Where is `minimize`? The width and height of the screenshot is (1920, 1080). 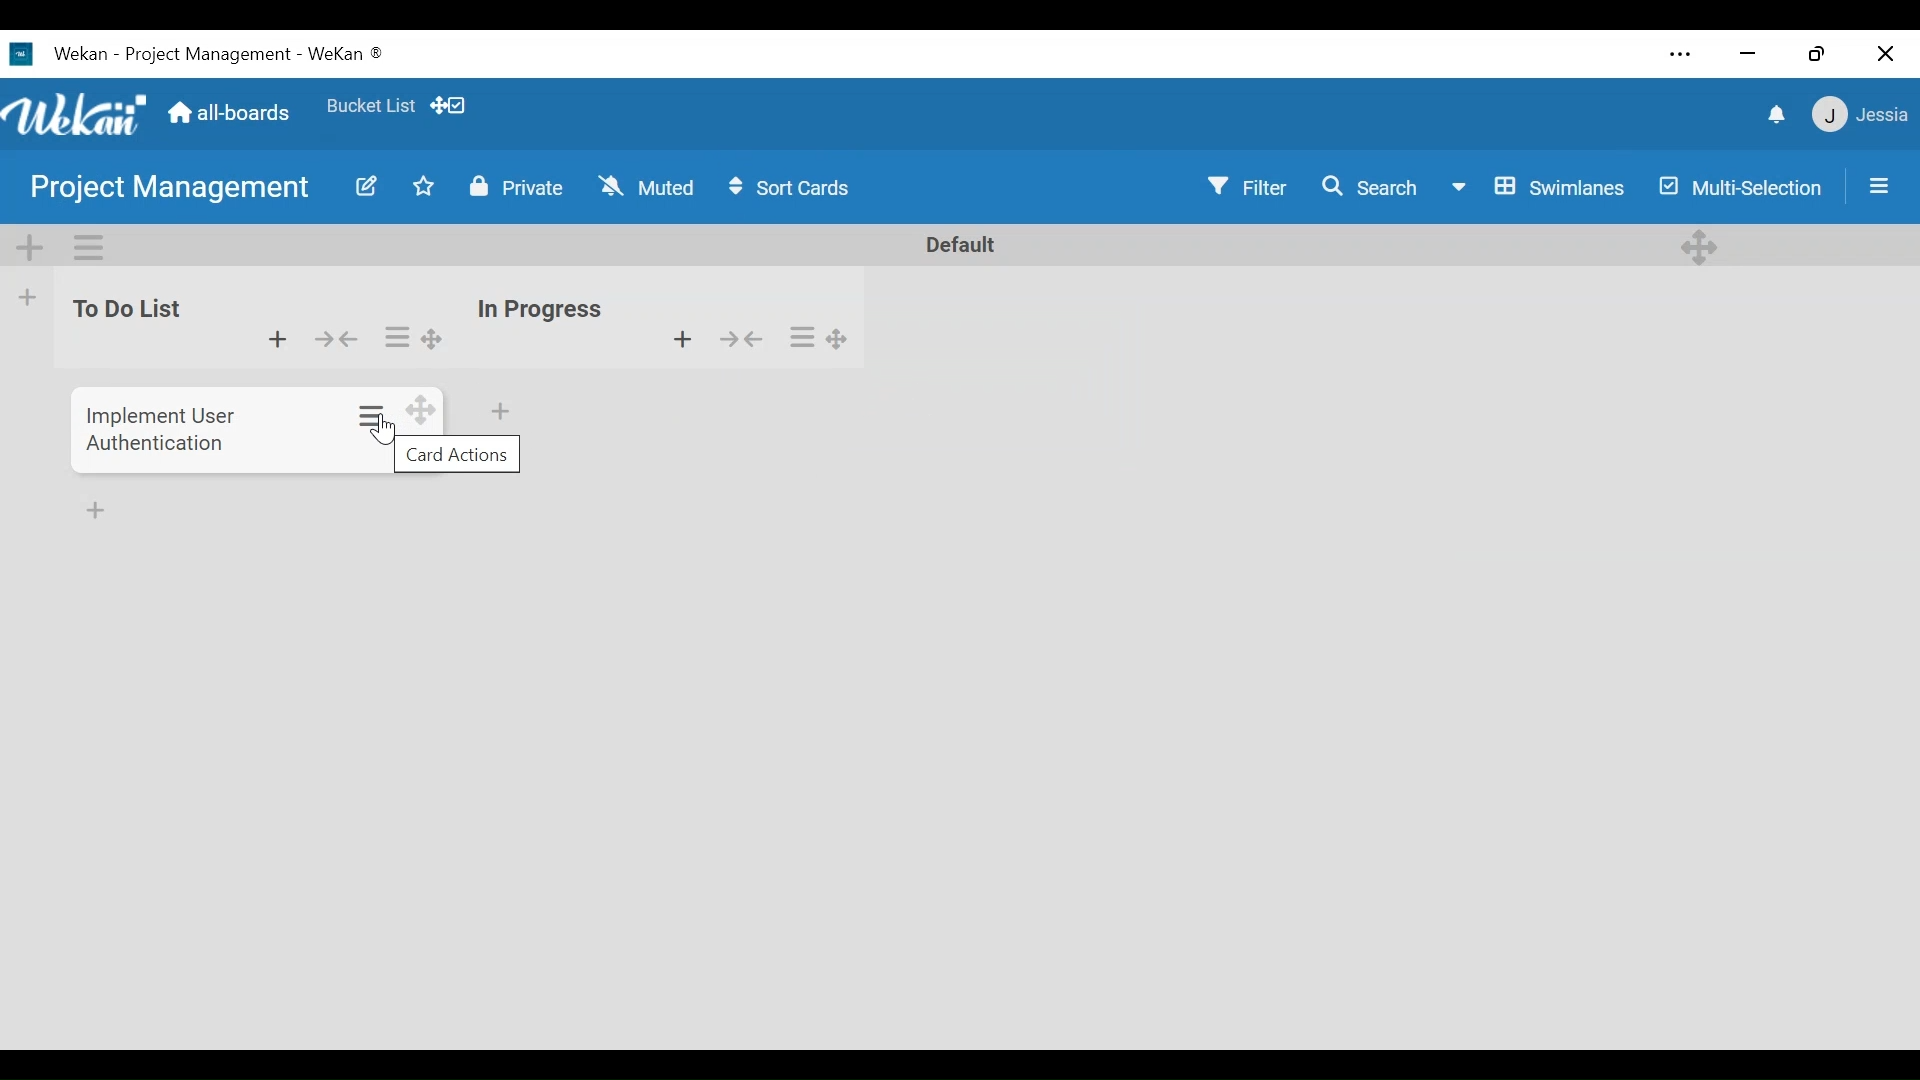 minimize is located at coordinates (1747, 56).